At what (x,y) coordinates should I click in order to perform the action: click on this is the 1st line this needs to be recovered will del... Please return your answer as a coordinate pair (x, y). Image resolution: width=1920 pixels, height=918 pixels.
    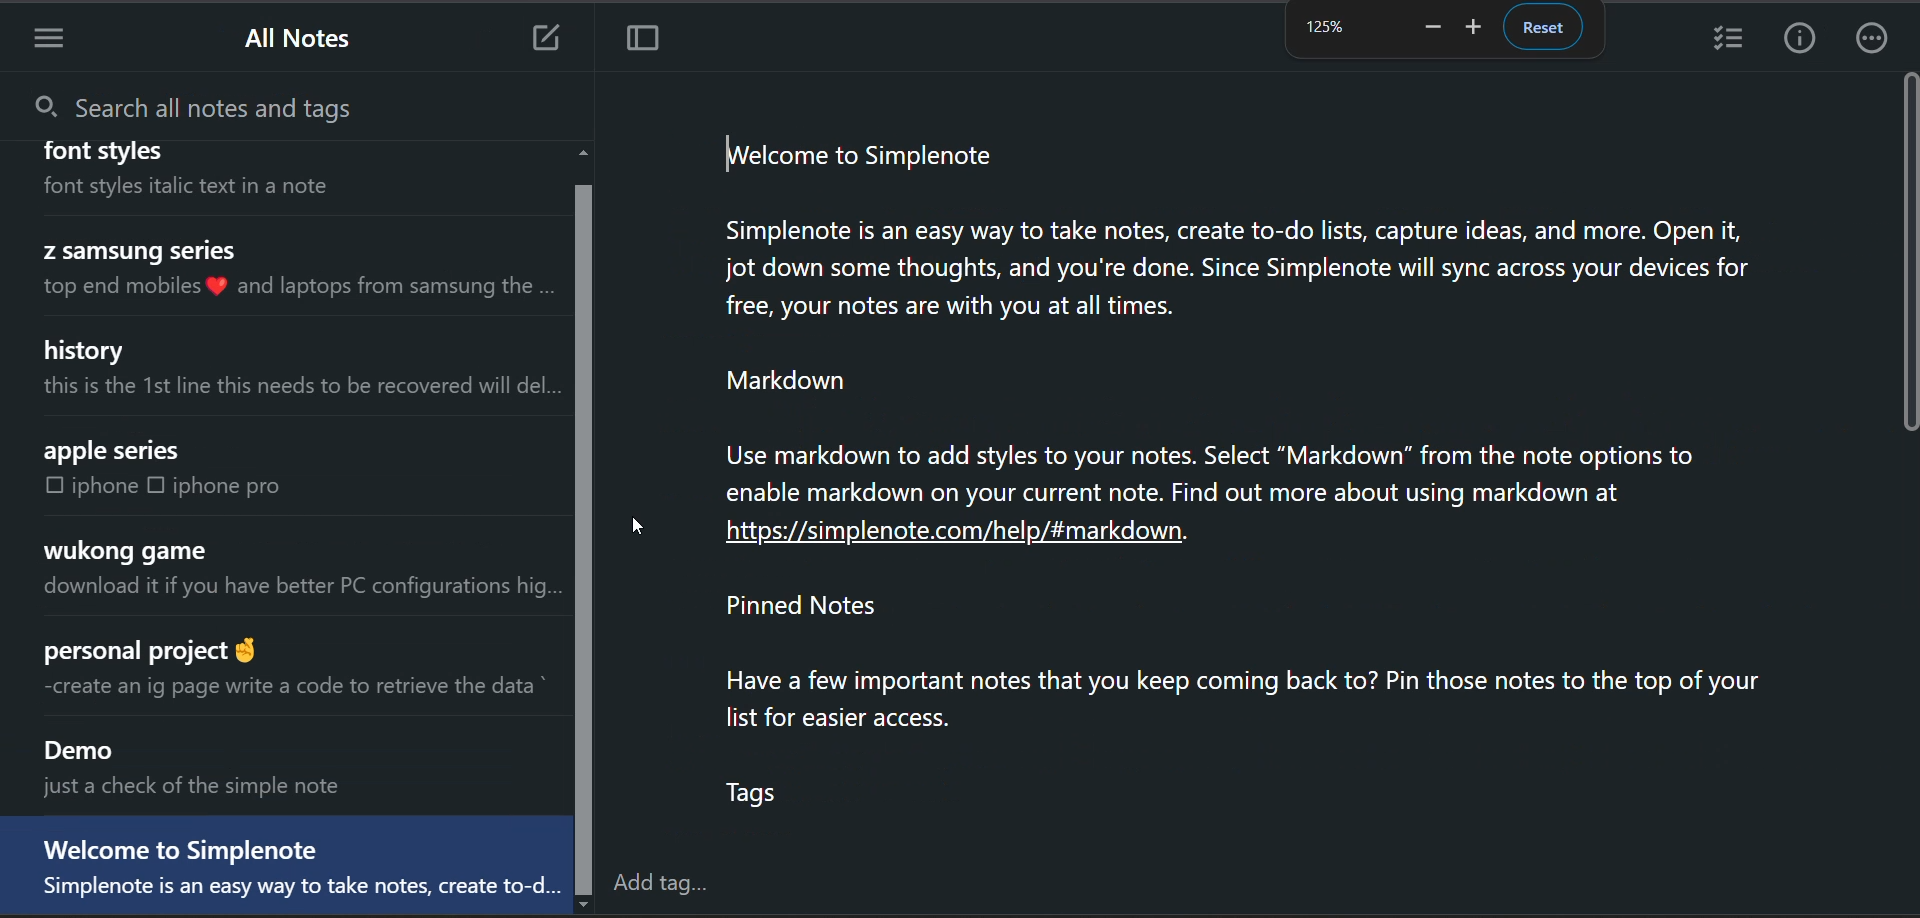
    Looking at the image, I should click on (291, 391).